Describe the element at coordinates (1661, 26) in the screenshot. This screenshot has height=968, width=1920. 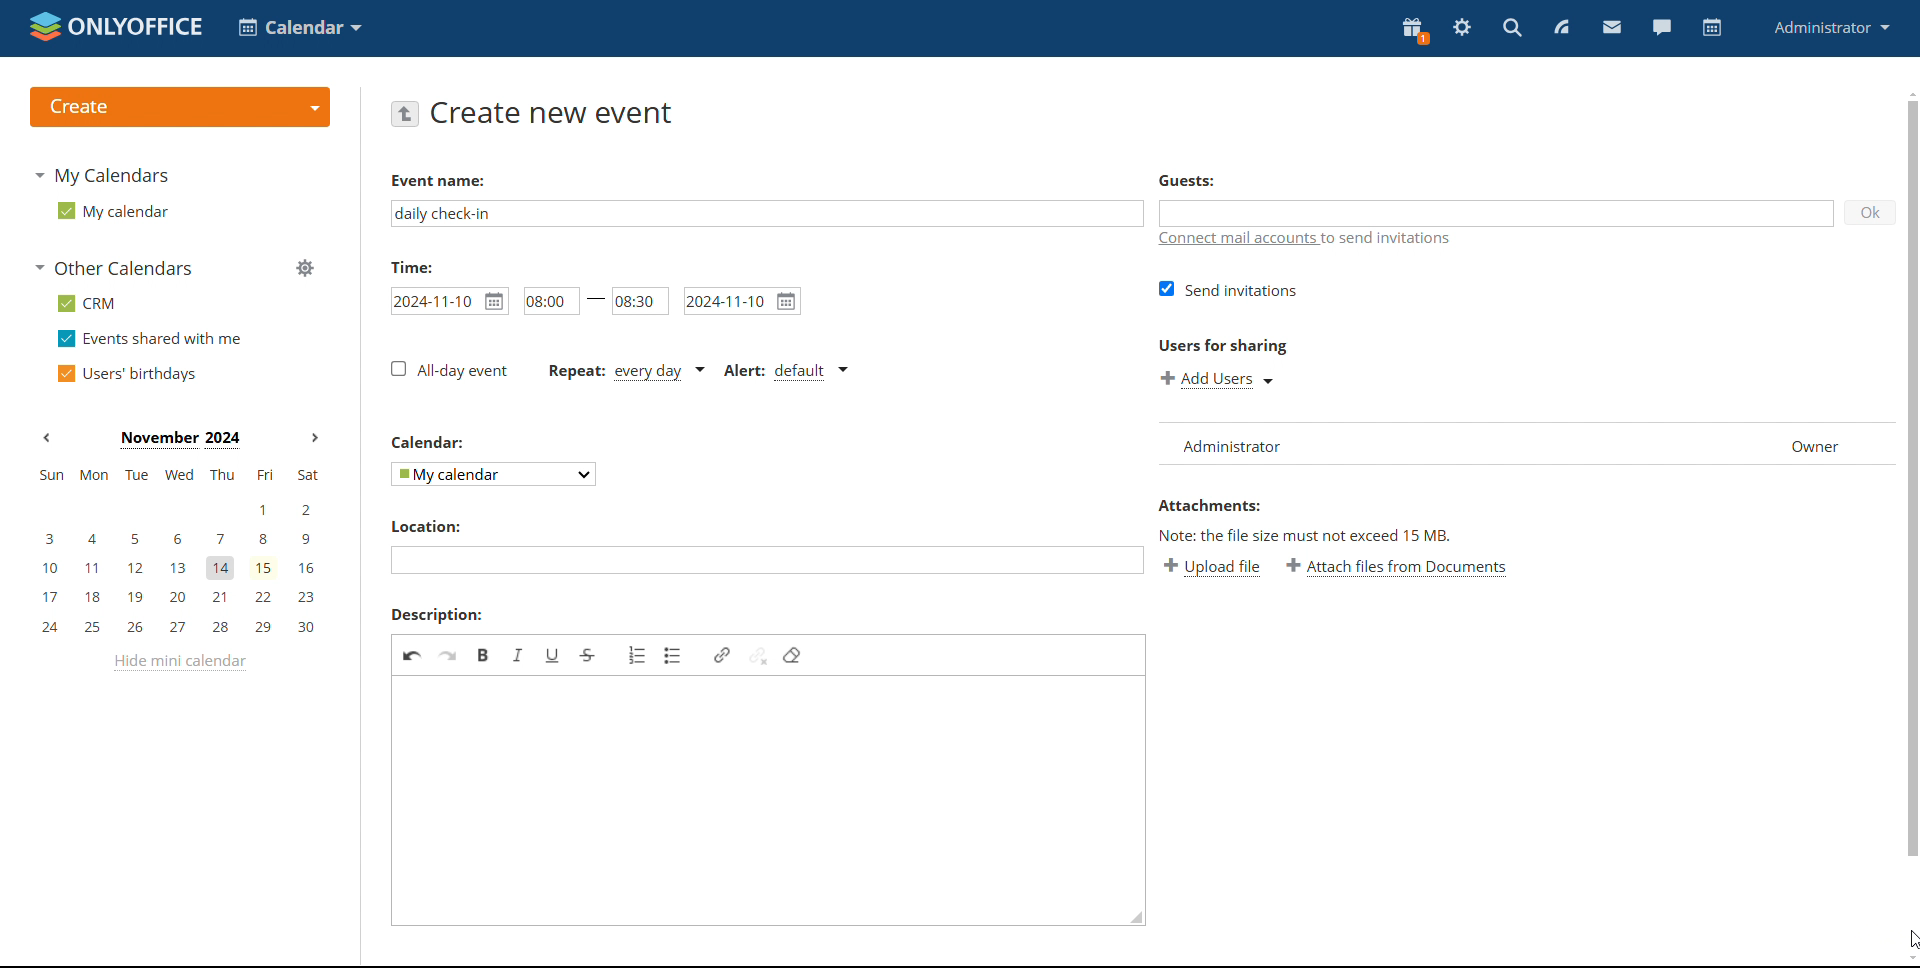
I see `chat` at that location.